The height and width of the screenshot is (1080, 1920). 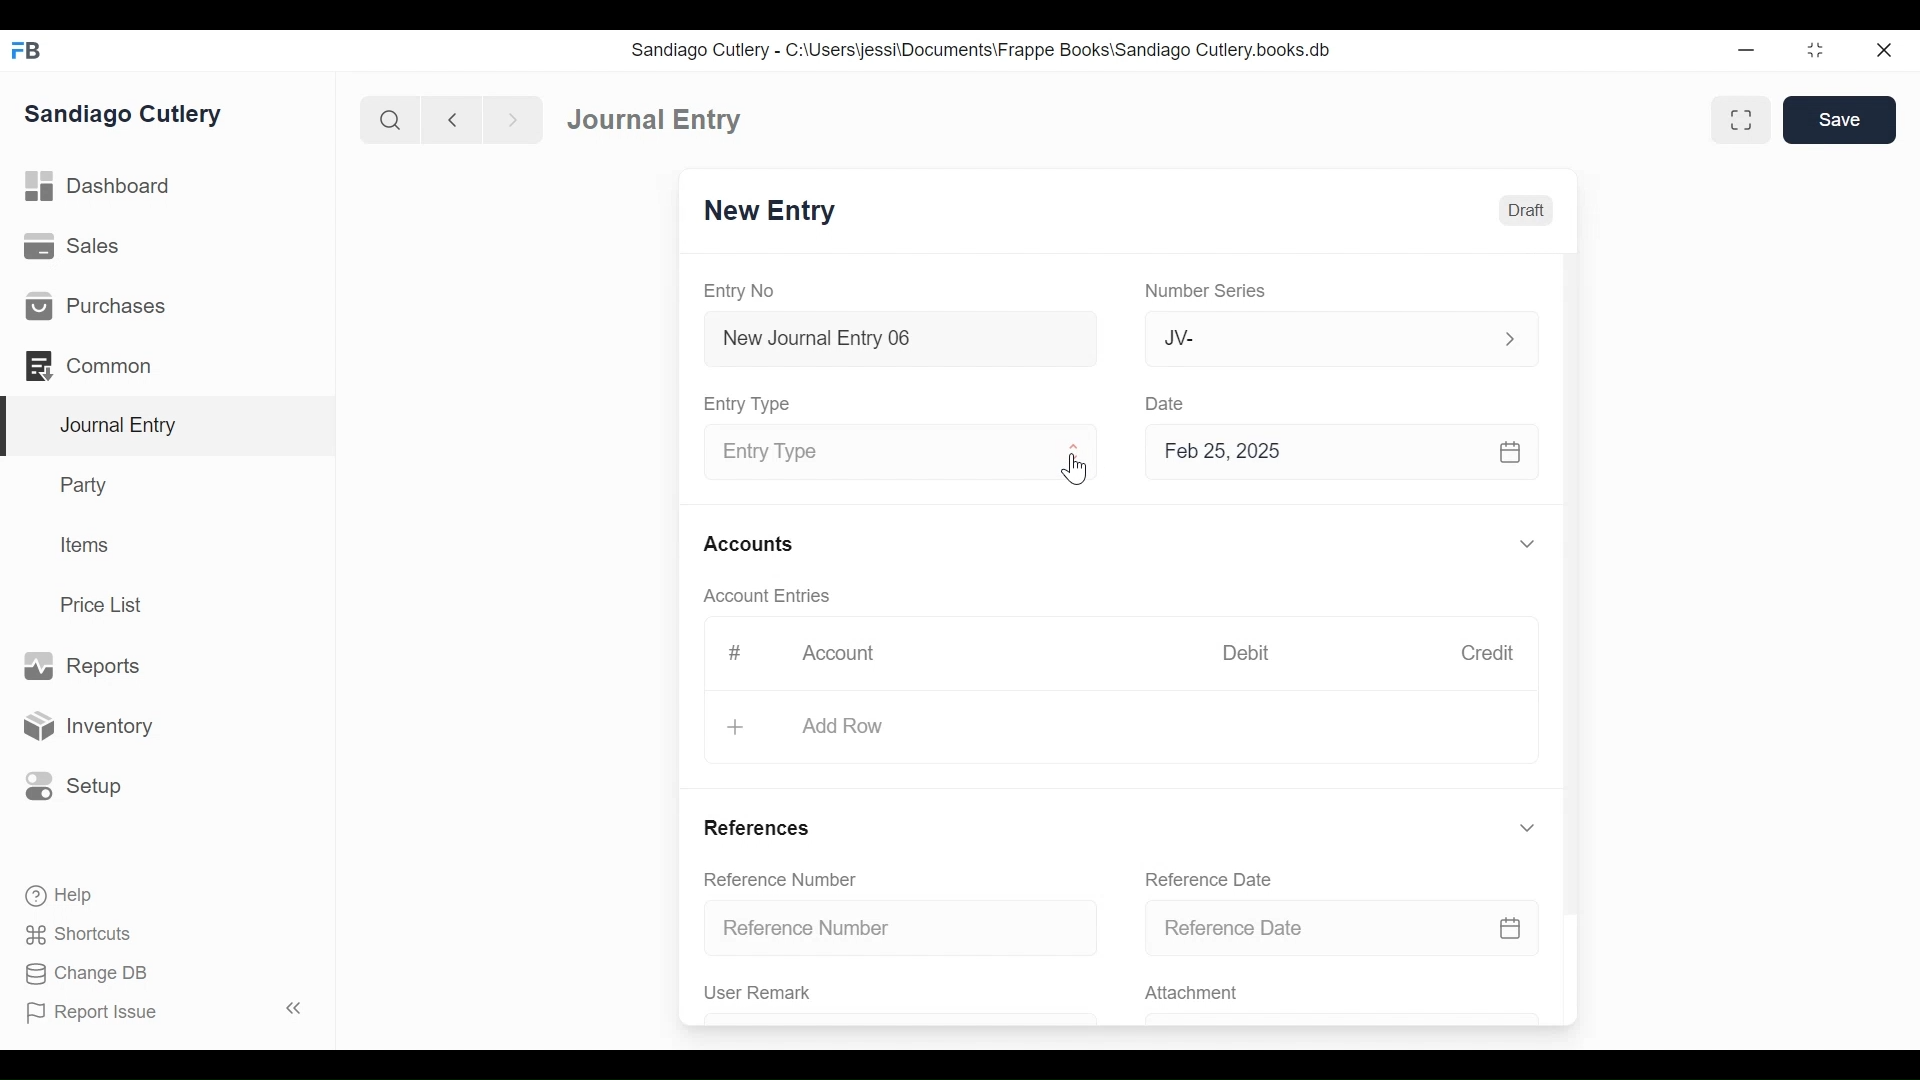 I want to click on Frappe Books Desktop icon, so click(x=28, y=51).